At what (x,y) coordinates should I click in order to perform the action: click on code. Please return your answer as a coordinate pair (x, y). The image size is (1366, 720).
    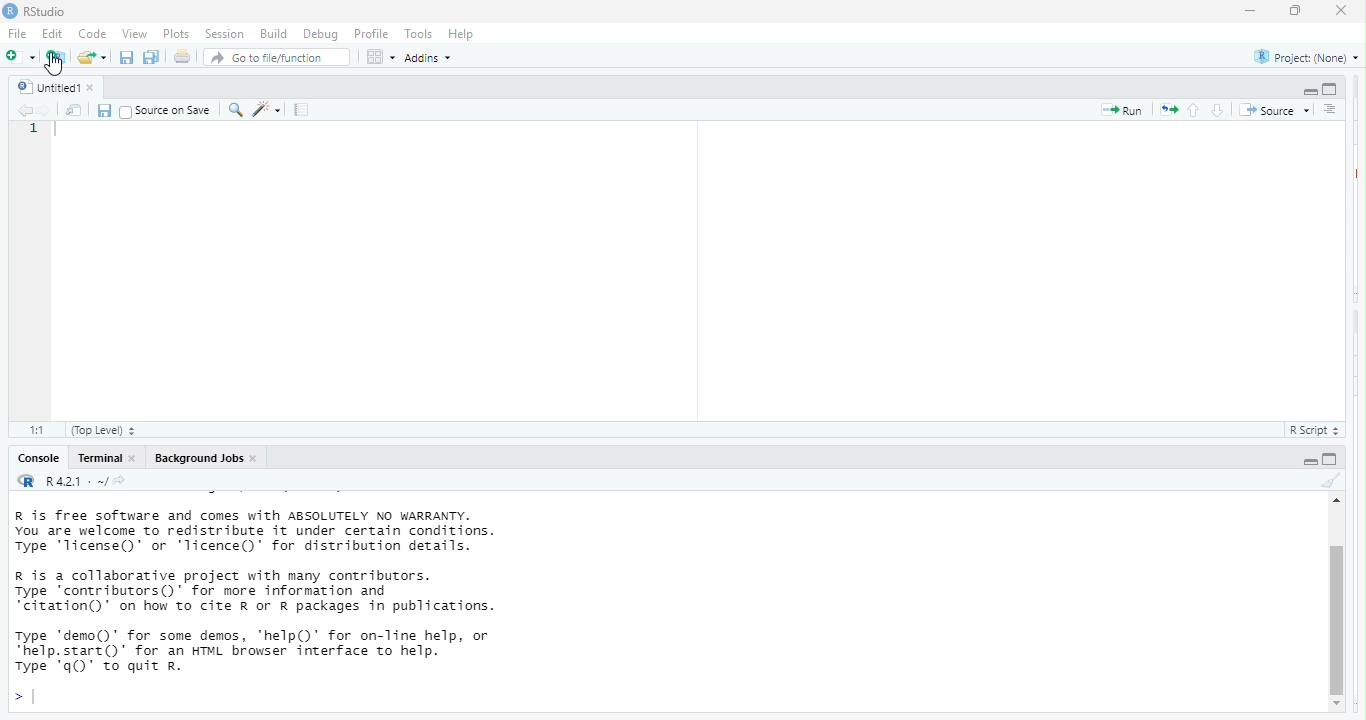
    Looking at the image, I should click on (94, 35).